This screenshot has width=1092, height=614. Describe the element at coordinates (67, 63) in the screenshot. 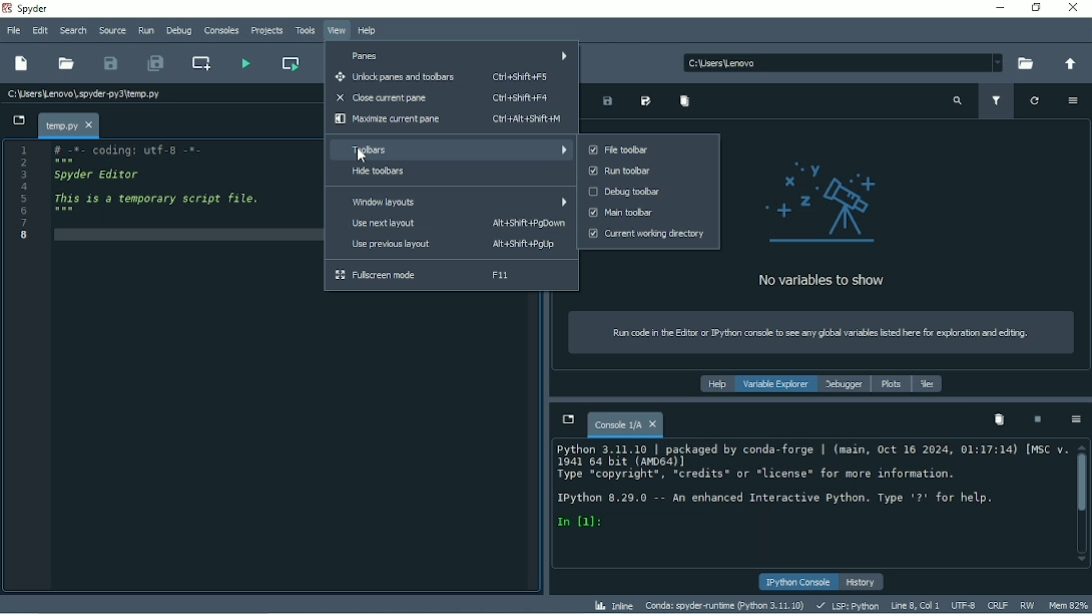

I see `Open file` at that location.